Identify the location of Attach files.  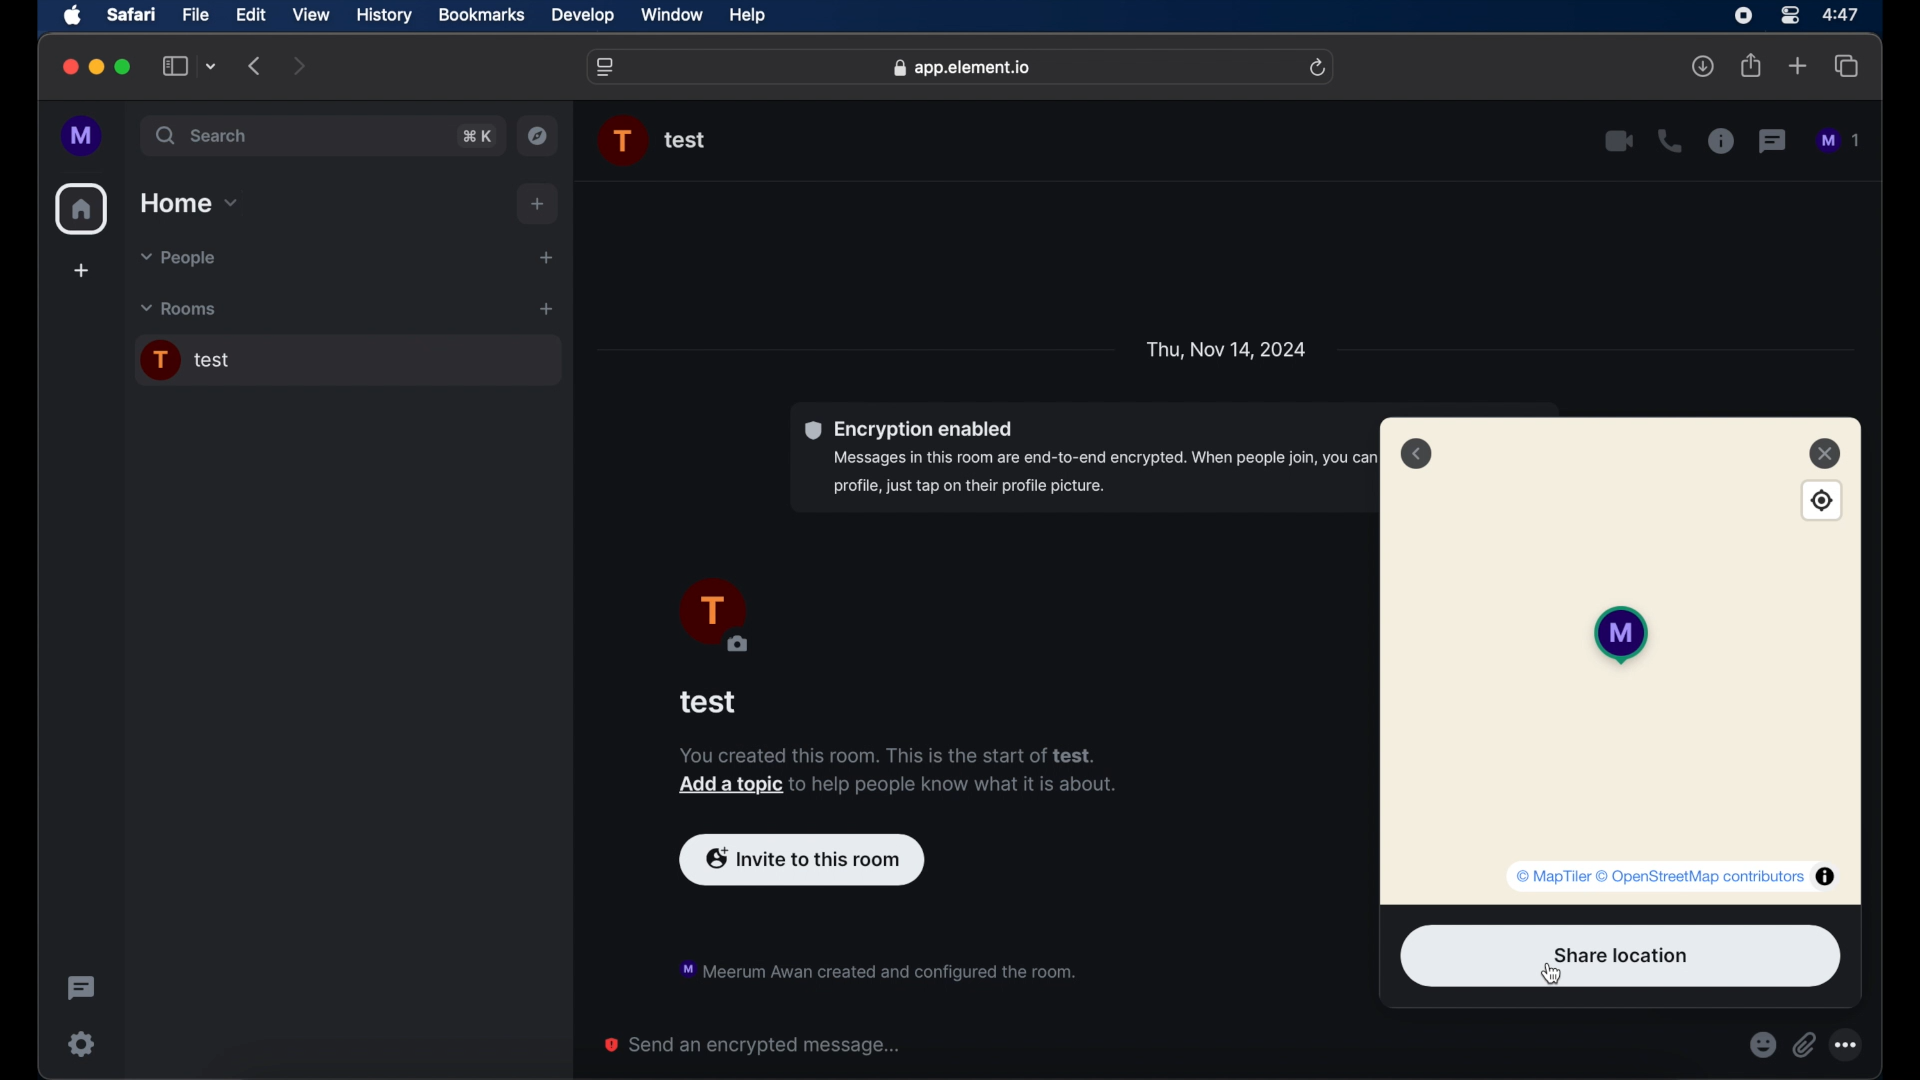
(1808, 1045).